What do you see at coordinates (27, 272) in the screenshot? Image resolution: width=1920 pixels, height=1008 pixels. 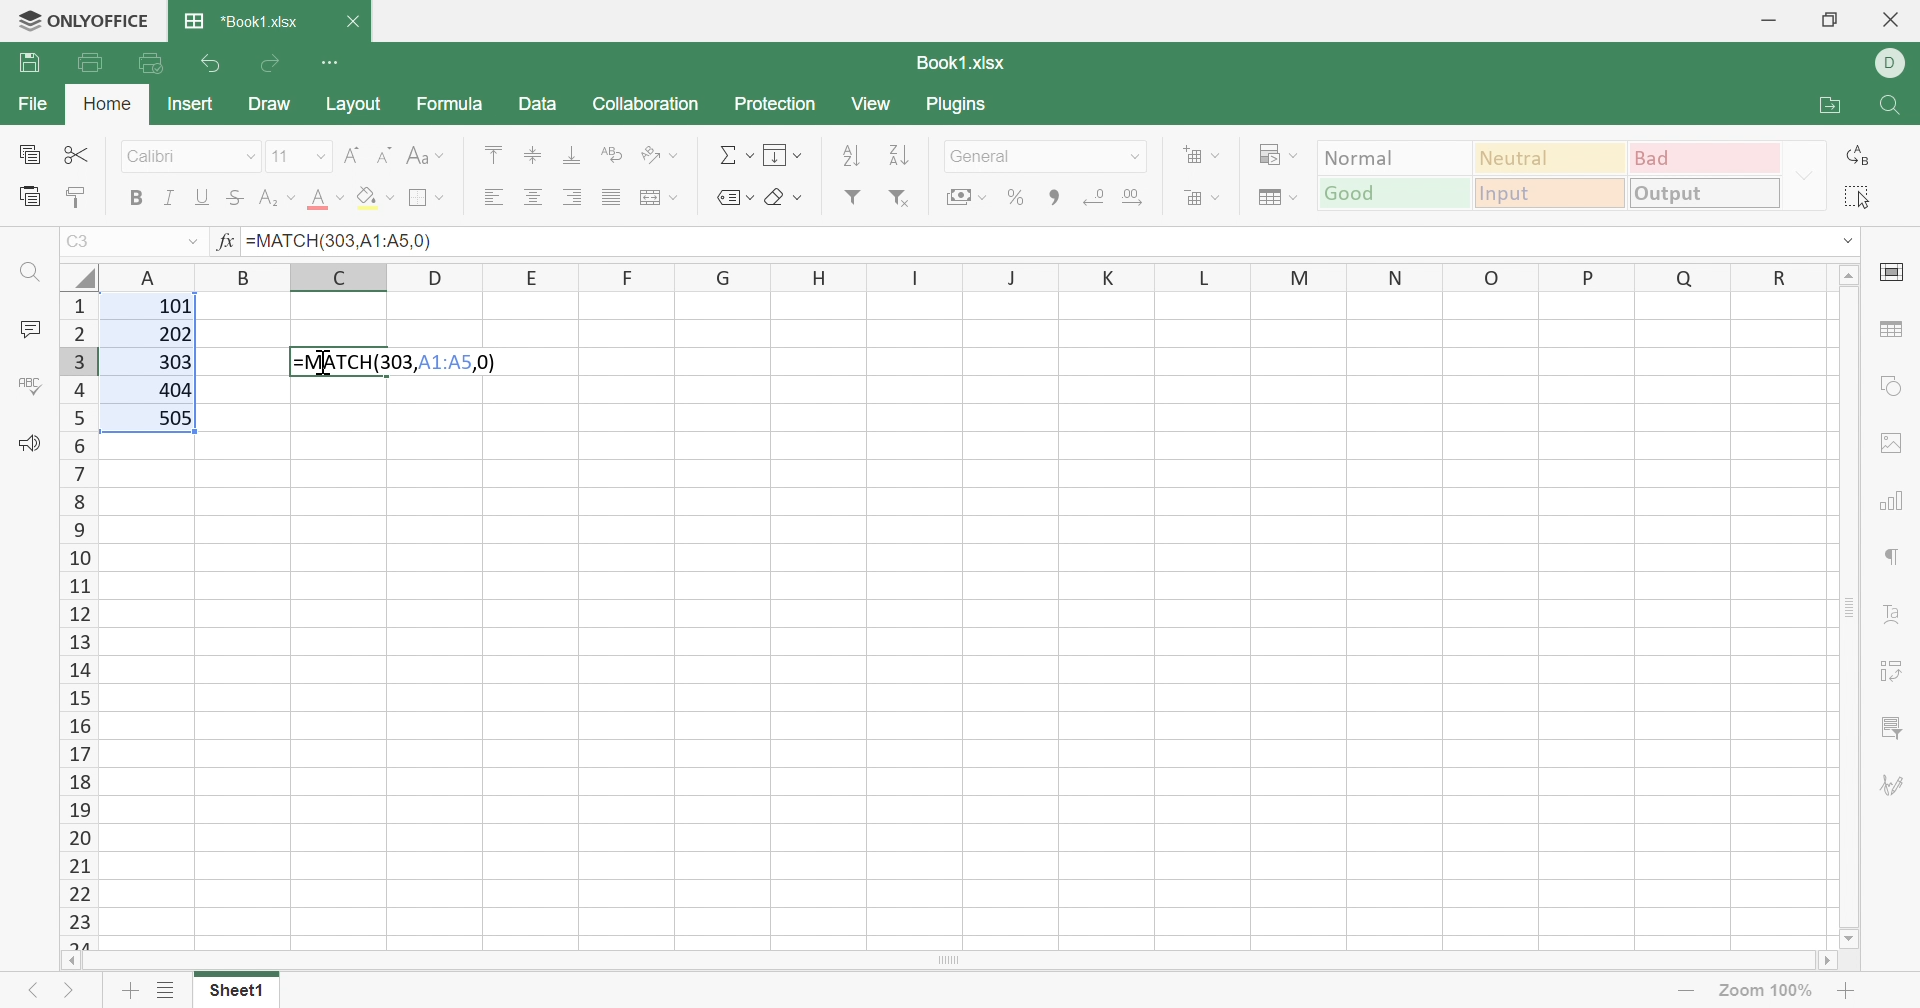 I see `Find` at bounding box center [27, 272].